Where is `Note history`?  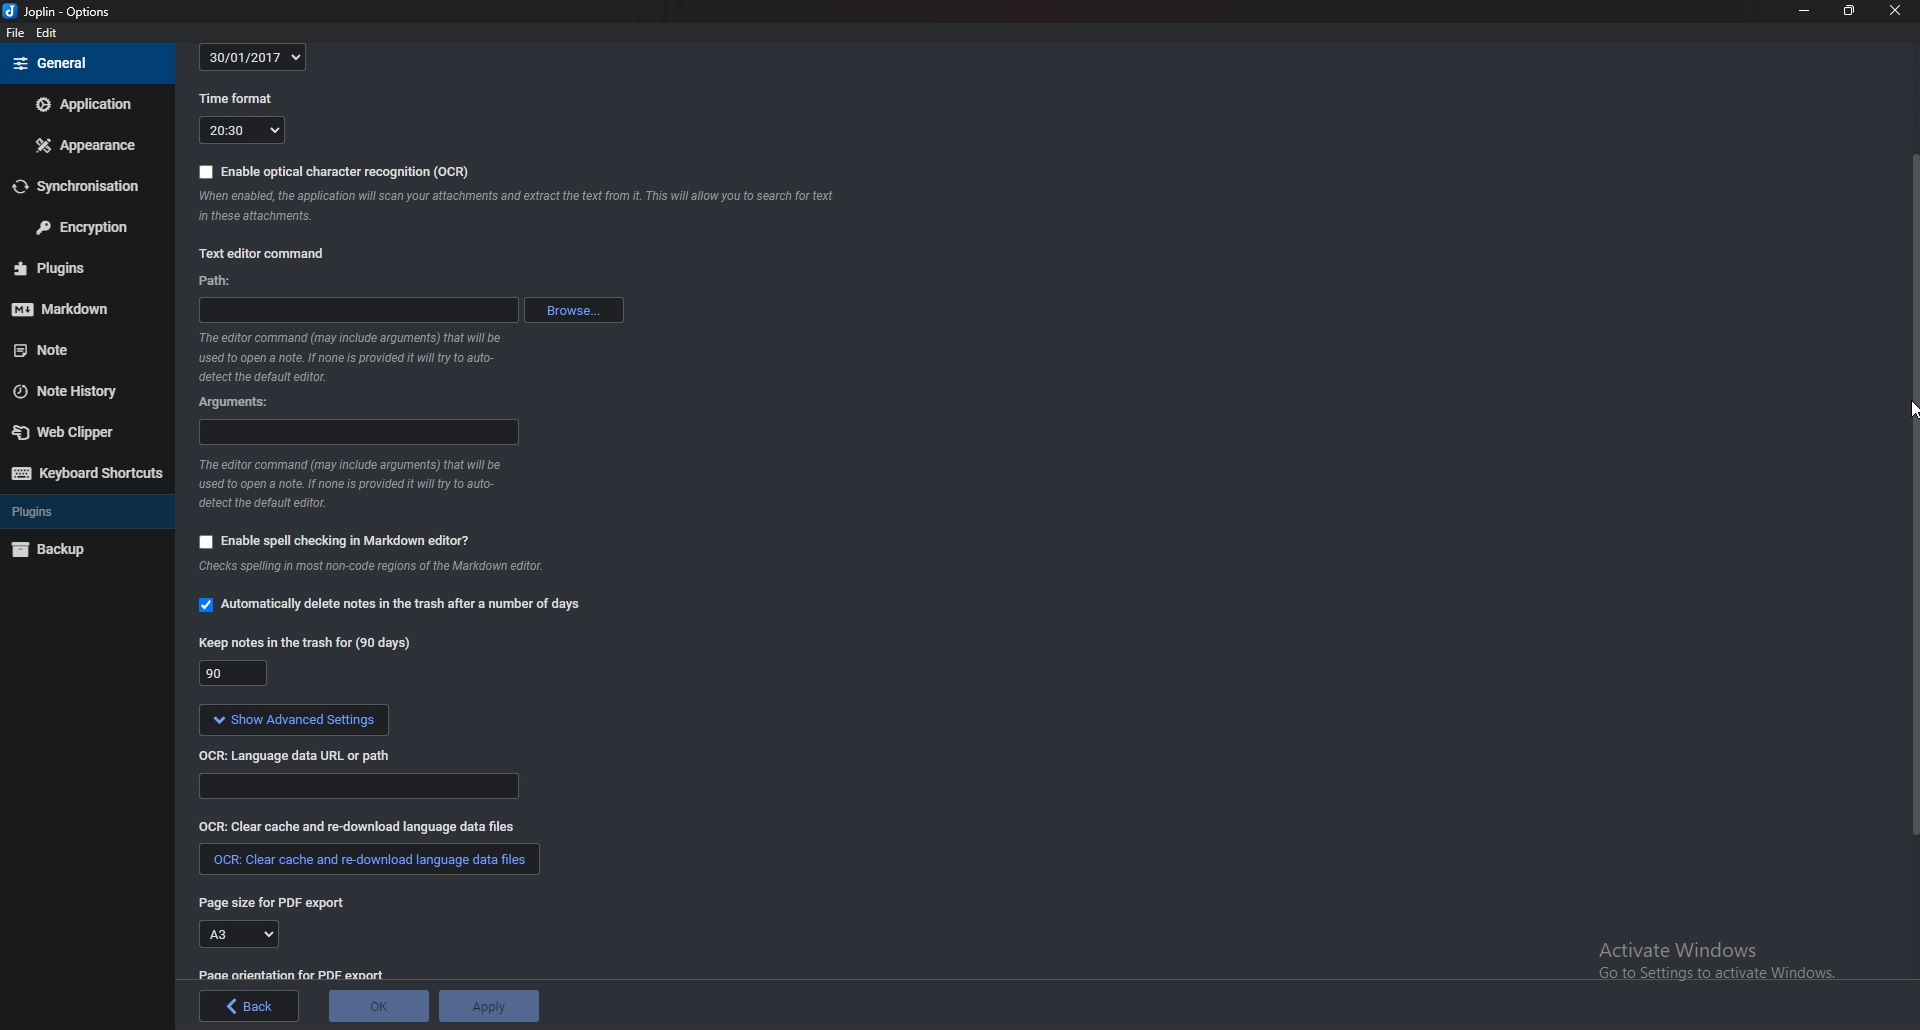 Note history is located at coordinates (74, 391).